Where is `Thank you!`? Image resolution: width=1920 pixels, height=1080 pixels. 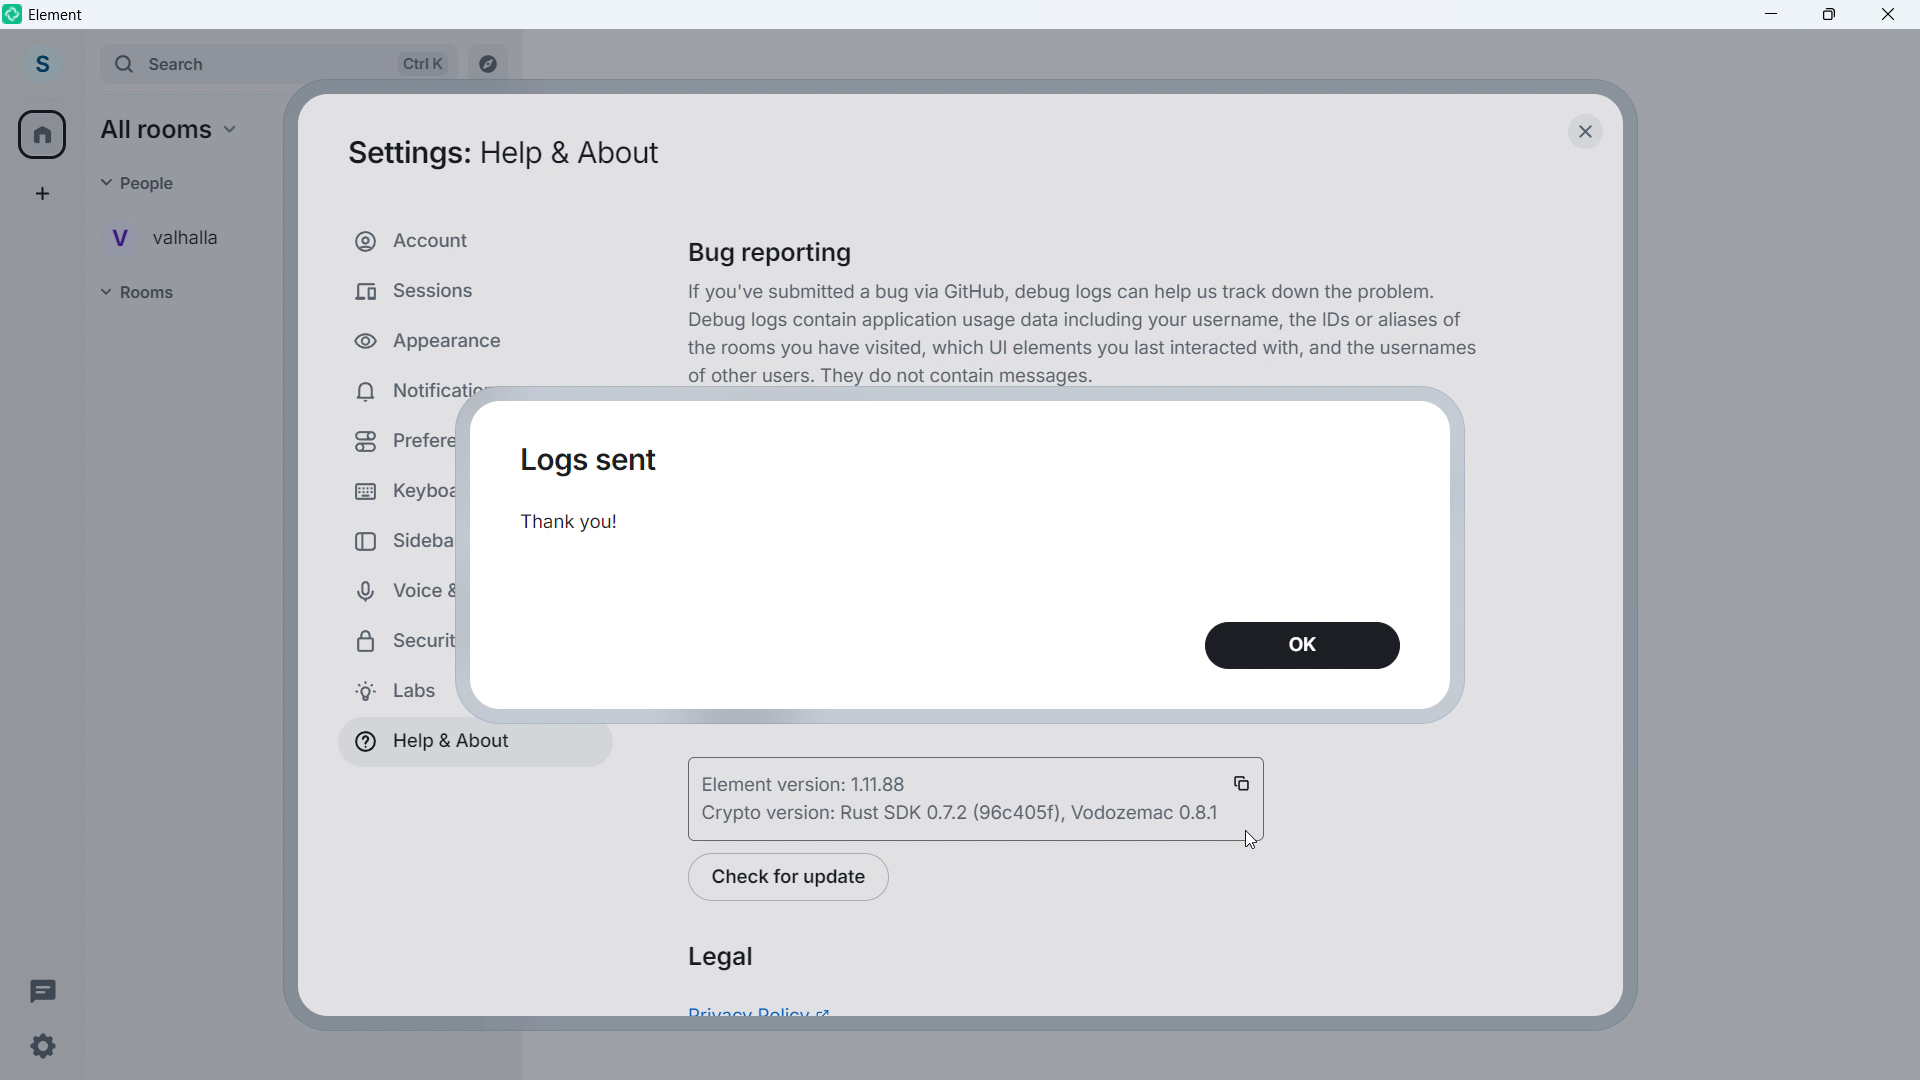 Thank you! is located at coordinates (580, 526).